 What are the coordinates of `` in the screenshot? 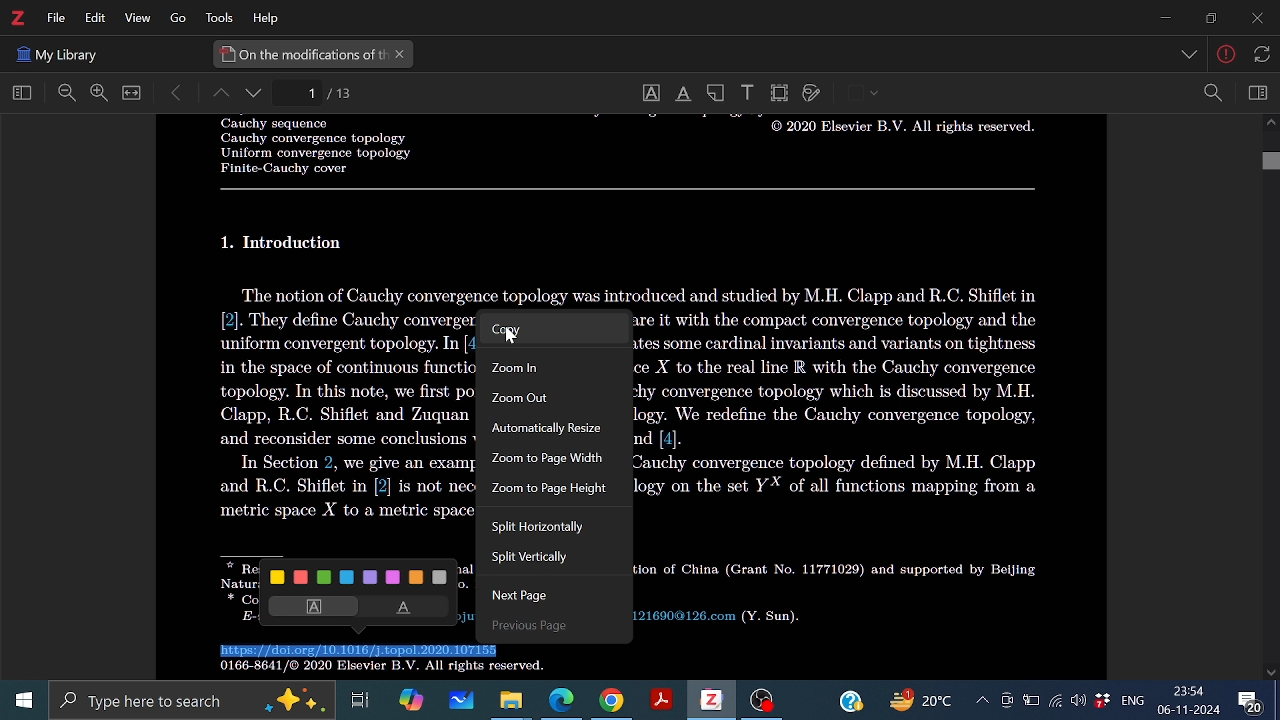 It's located at (629, 189).